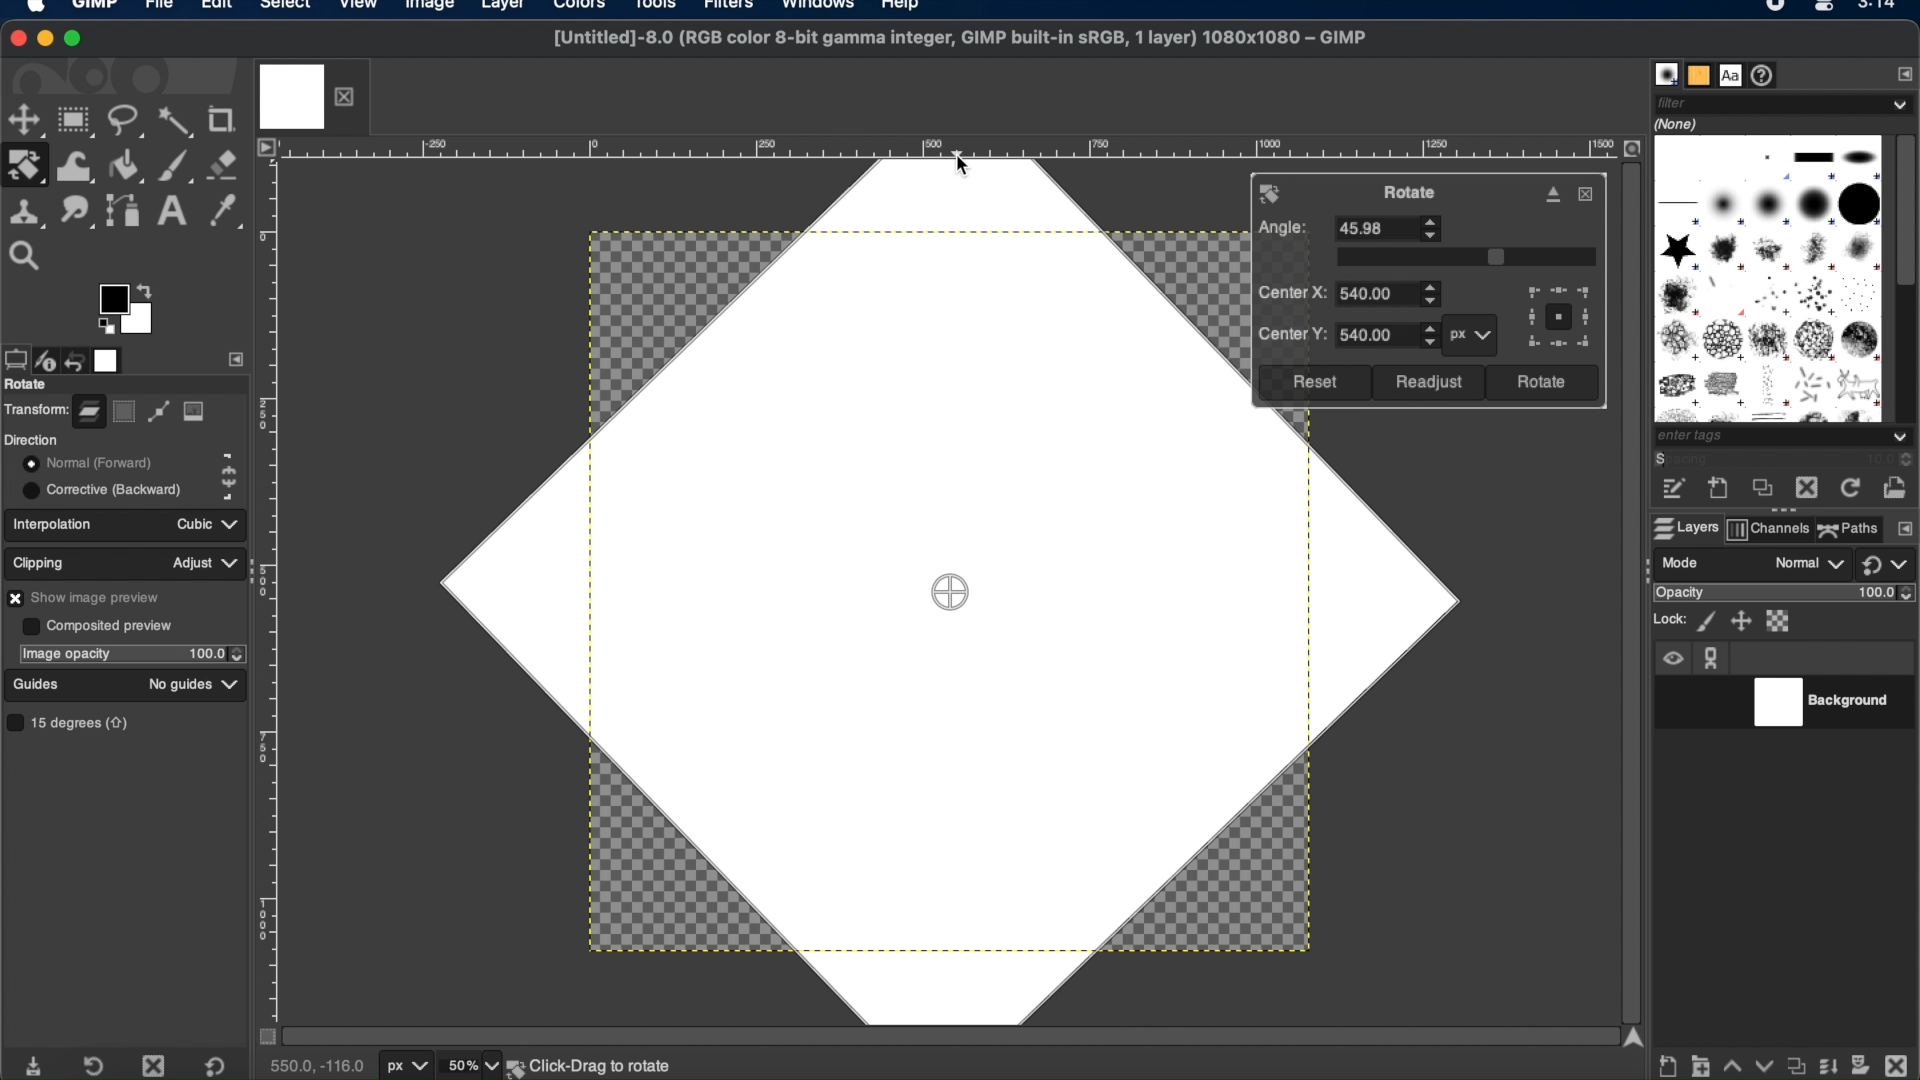 Image resolution: width=1920 pixels, height=1080 pixels. Describe the element at coordinates (205, 563) in the screenshot. I see `adjust dropdown` at that location.